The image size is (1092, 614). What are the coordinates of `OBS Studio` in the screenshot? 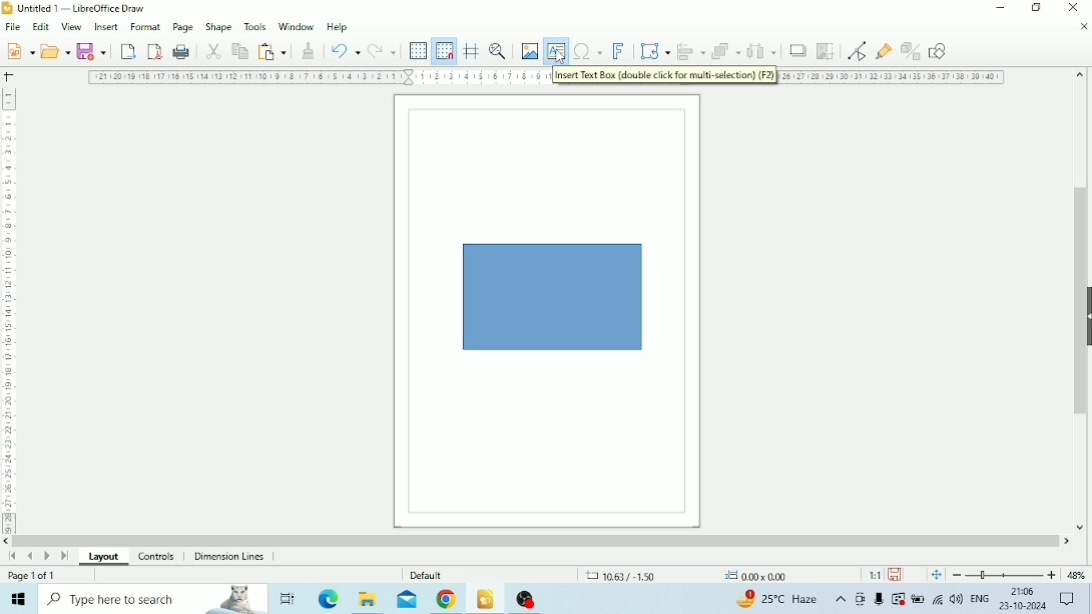 It's located at (530, 600).